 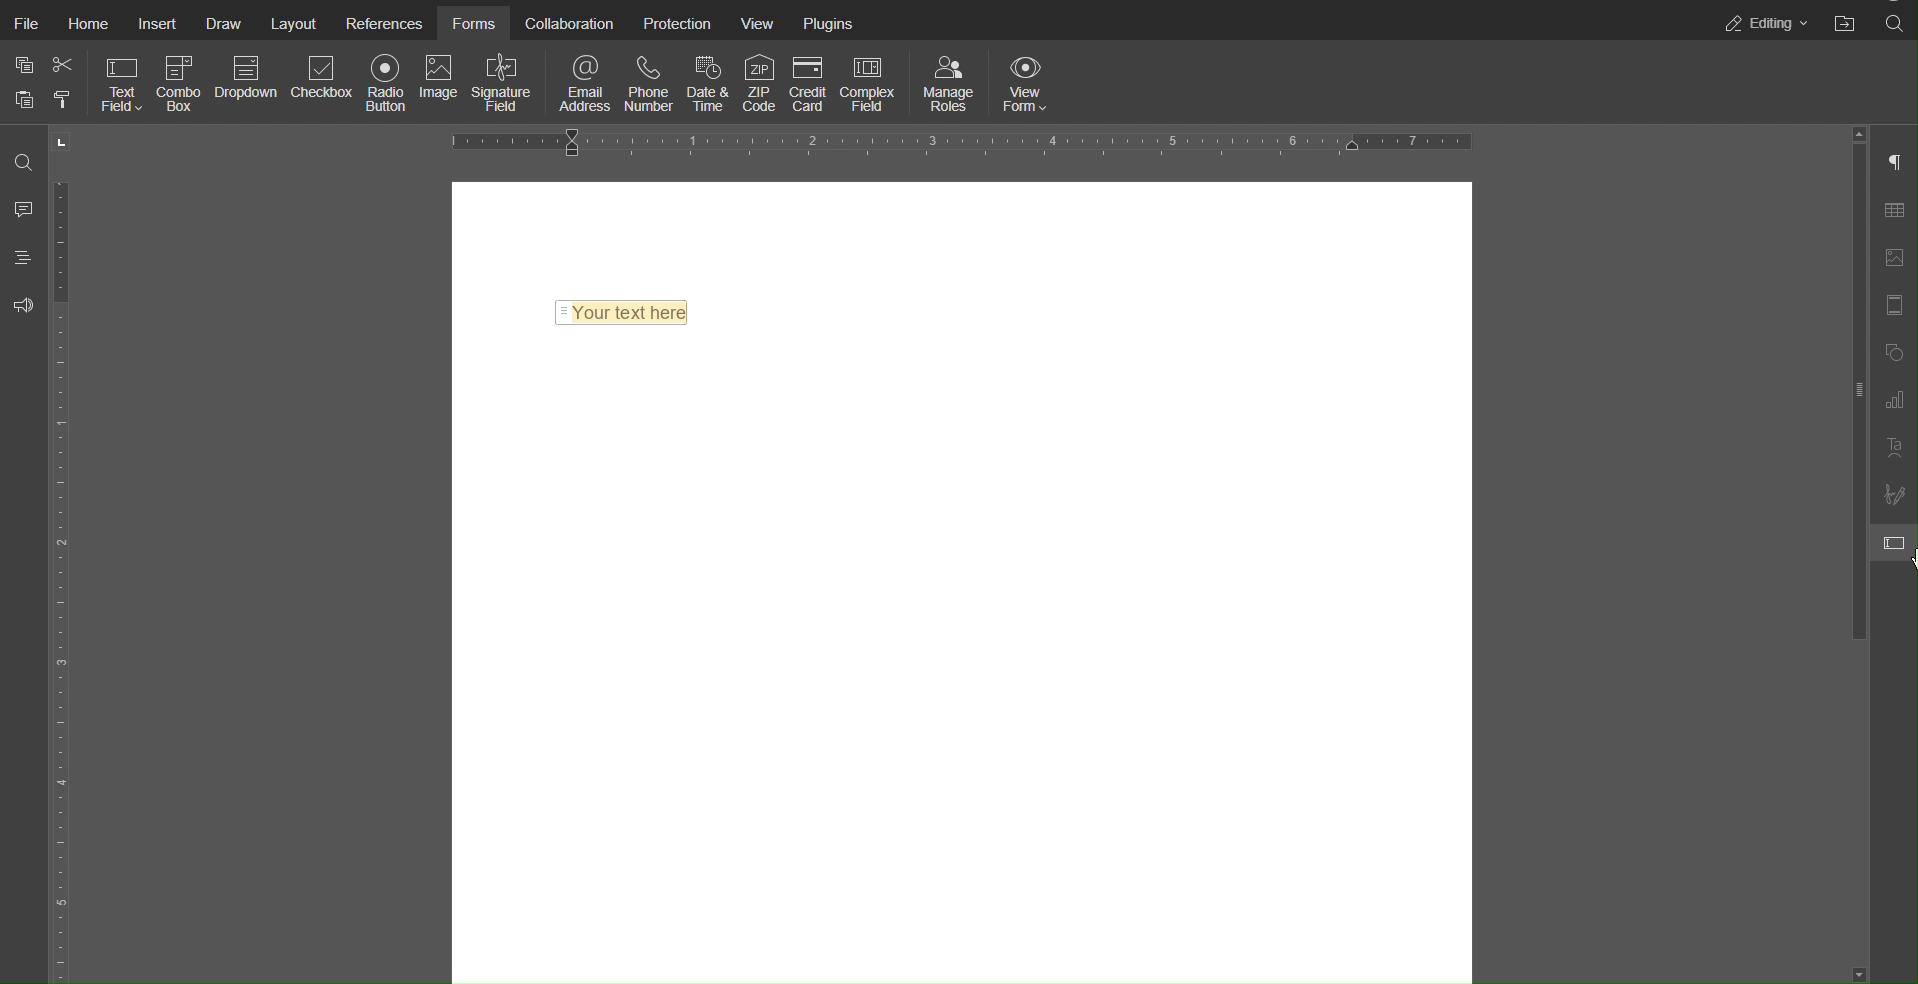 I want to click on Text Field, so click(x=622, y=311).